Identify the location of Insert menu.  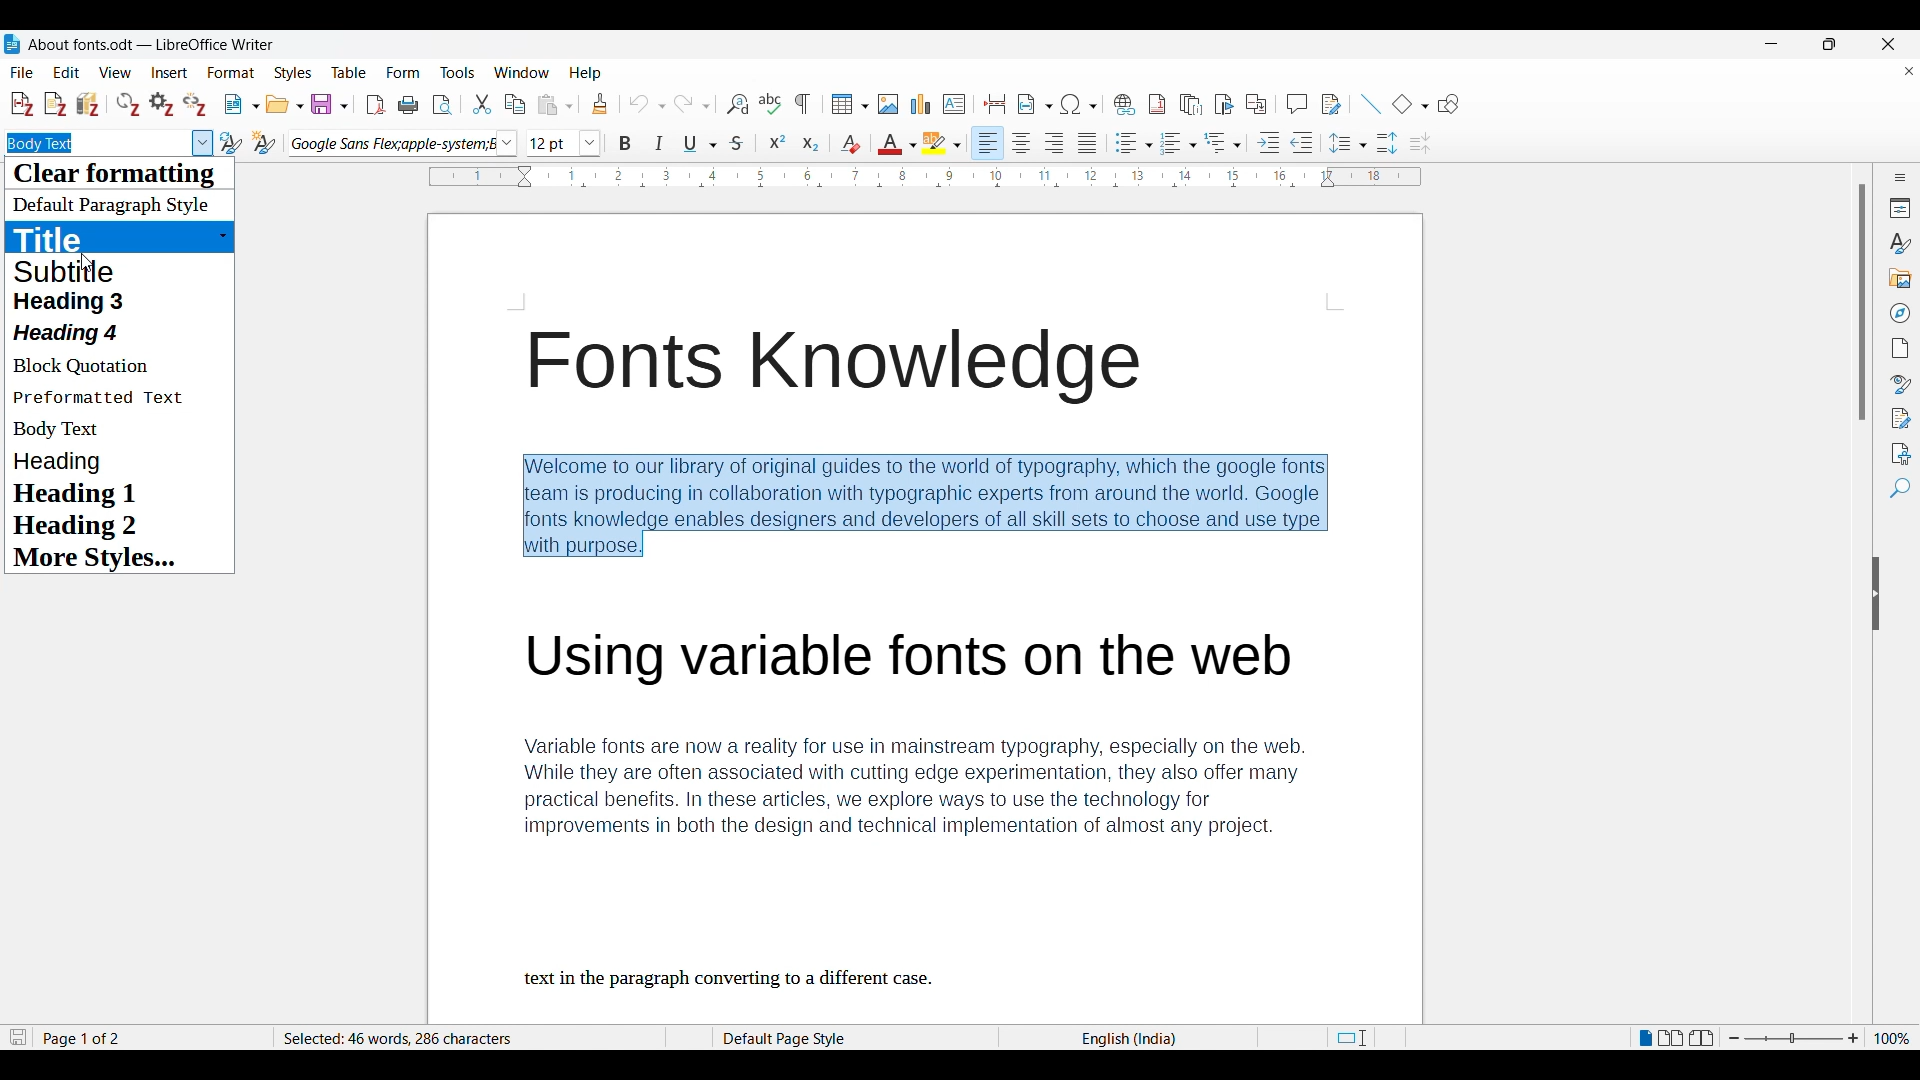
(170, 73).